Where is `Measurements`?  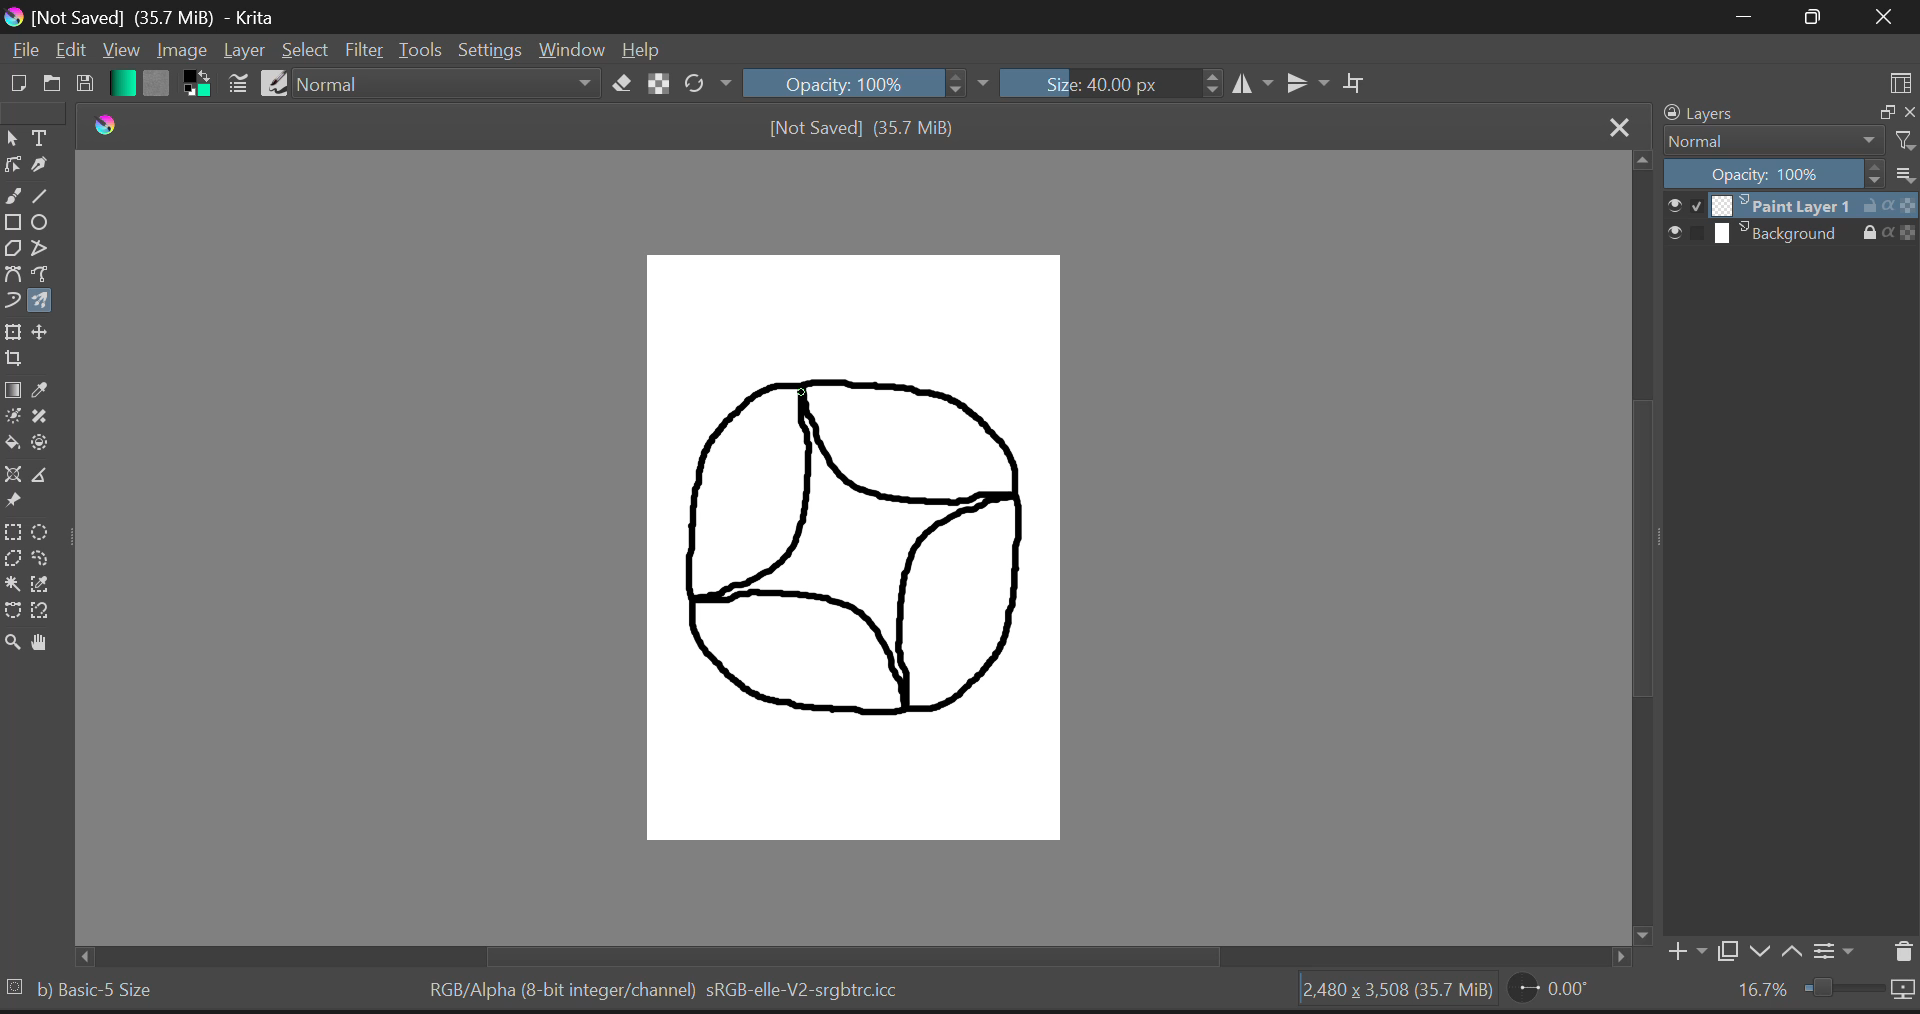 Measurements is located at coordinates (48, 479).